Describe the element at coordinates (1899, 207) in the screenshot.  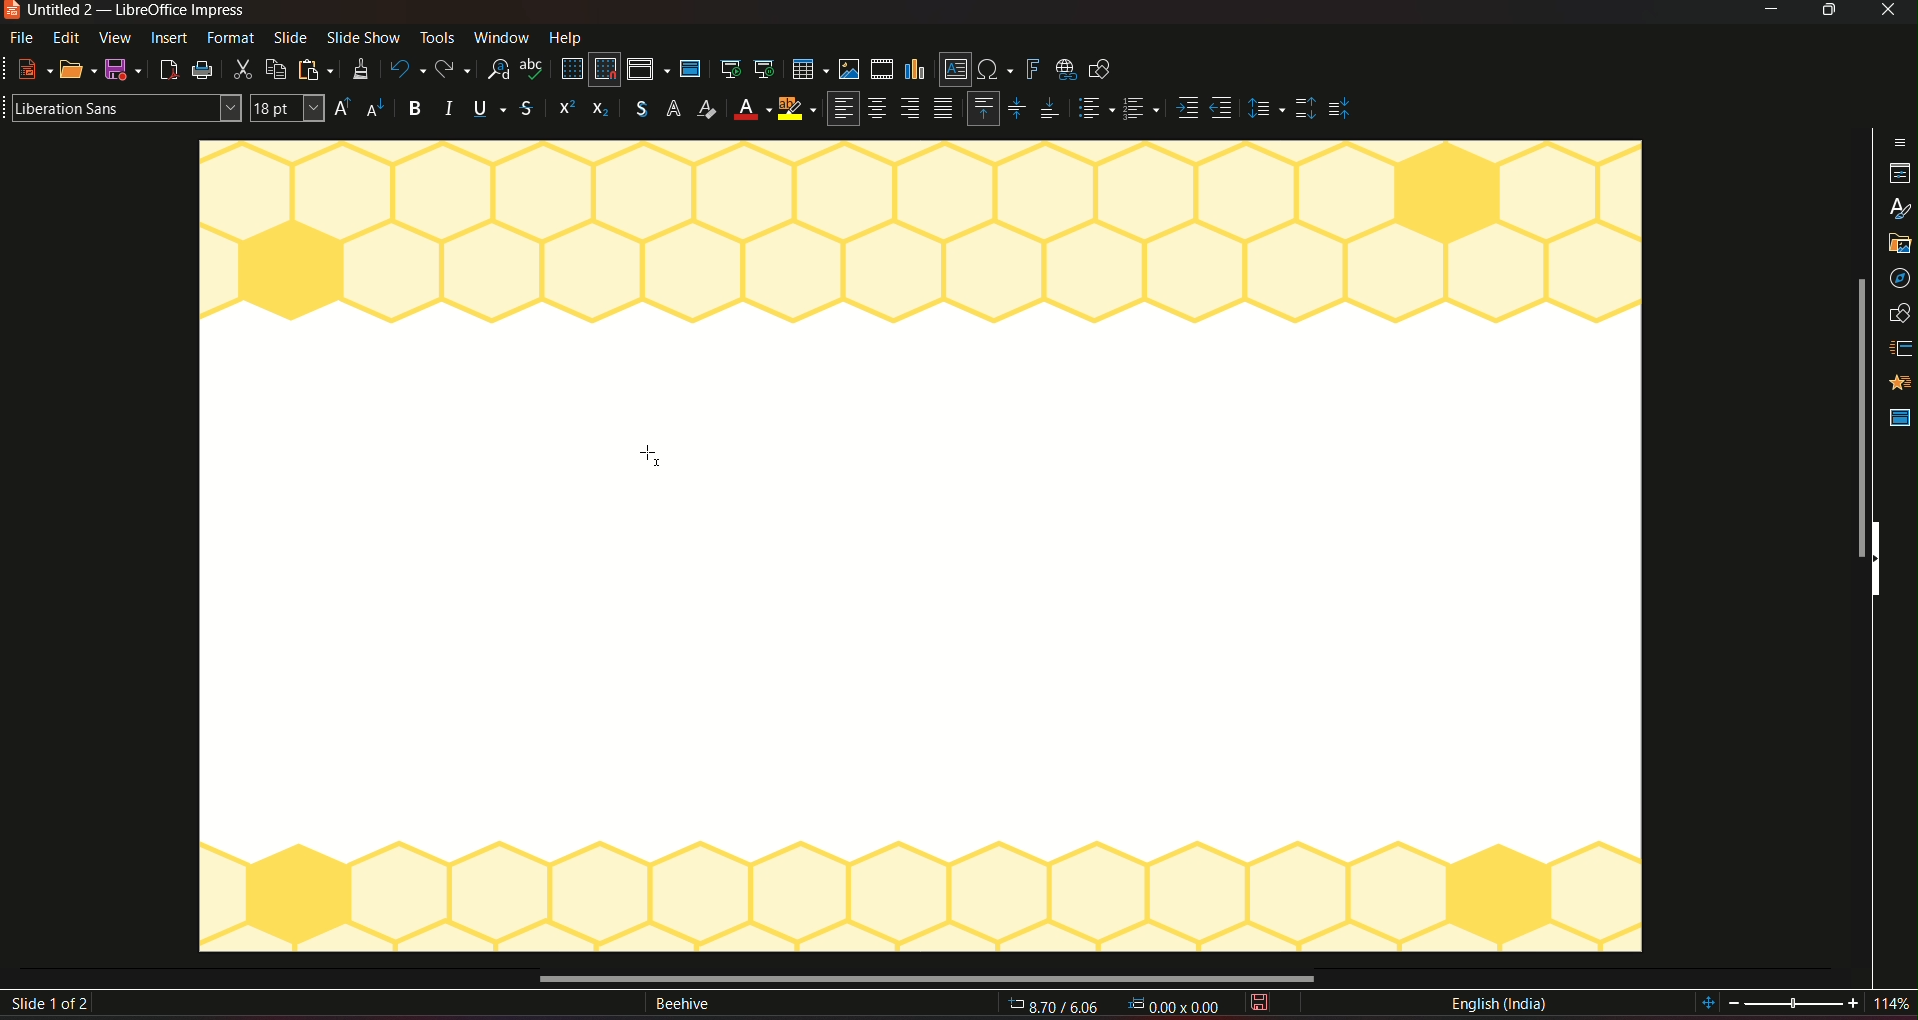
I see `gallery` at that location.